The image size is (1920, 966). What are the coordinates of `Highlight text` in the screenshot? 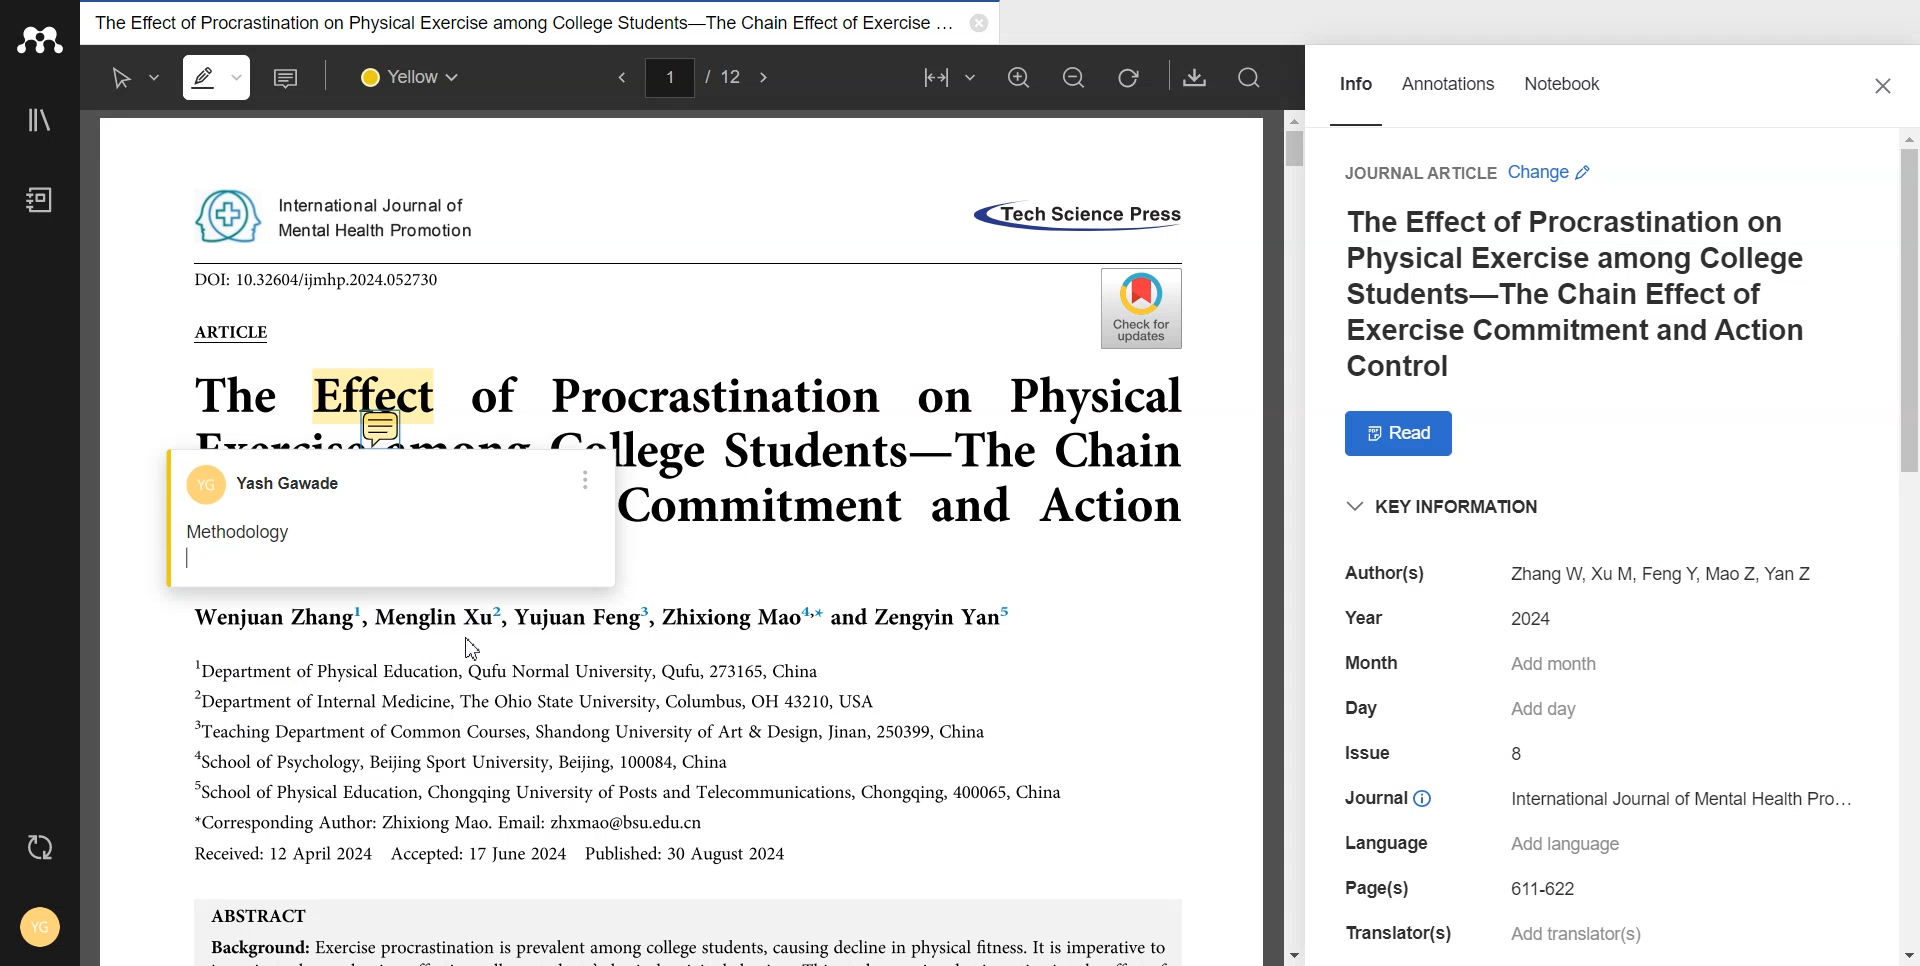 It's located at (218, 77).